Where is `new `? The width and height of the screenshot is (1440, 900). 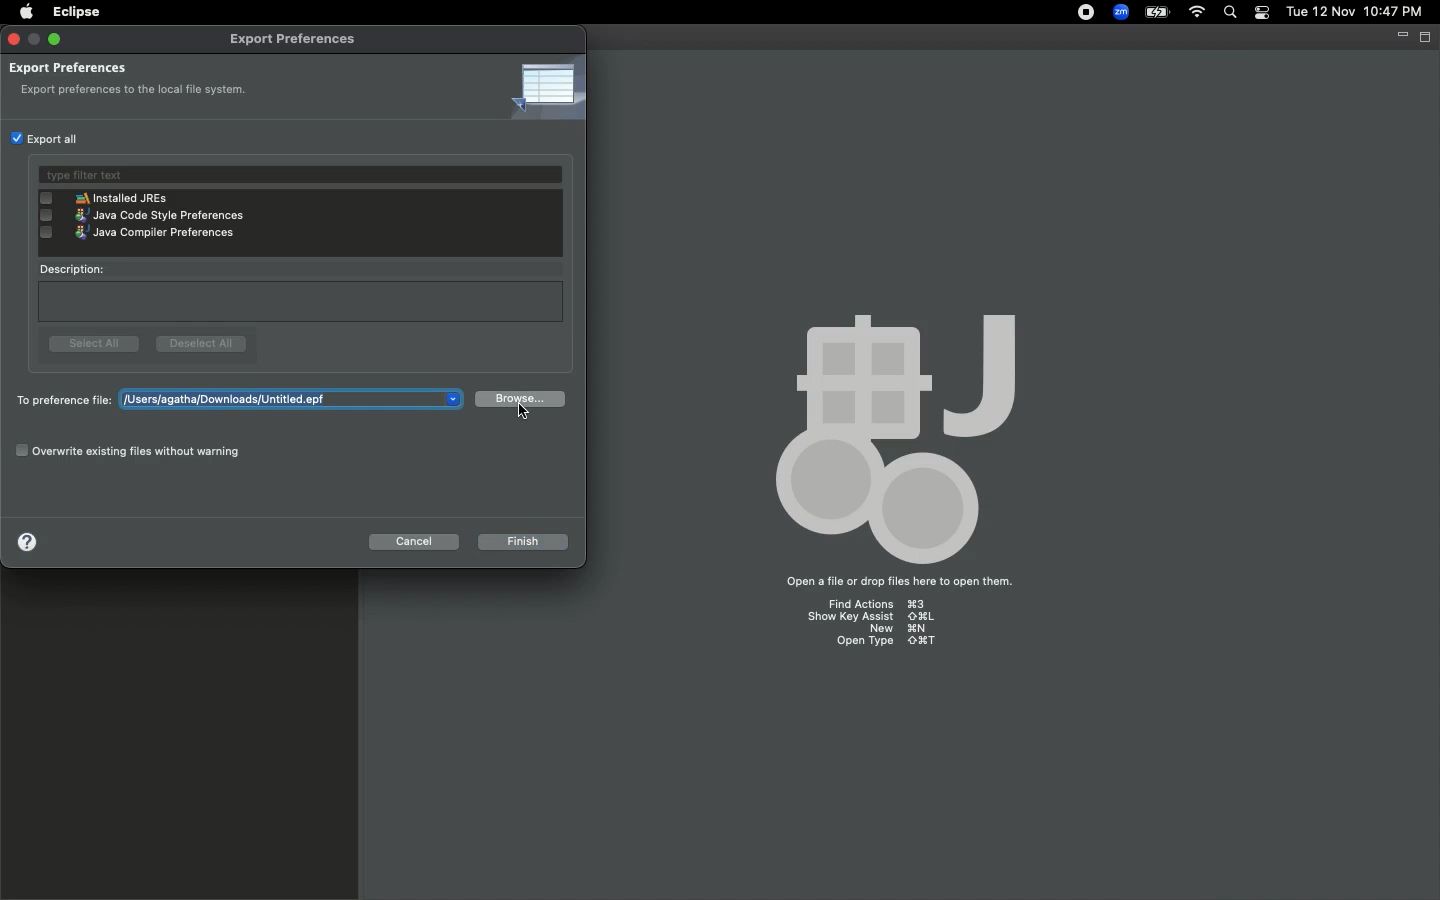
new  is located at coordinates (880, 629).